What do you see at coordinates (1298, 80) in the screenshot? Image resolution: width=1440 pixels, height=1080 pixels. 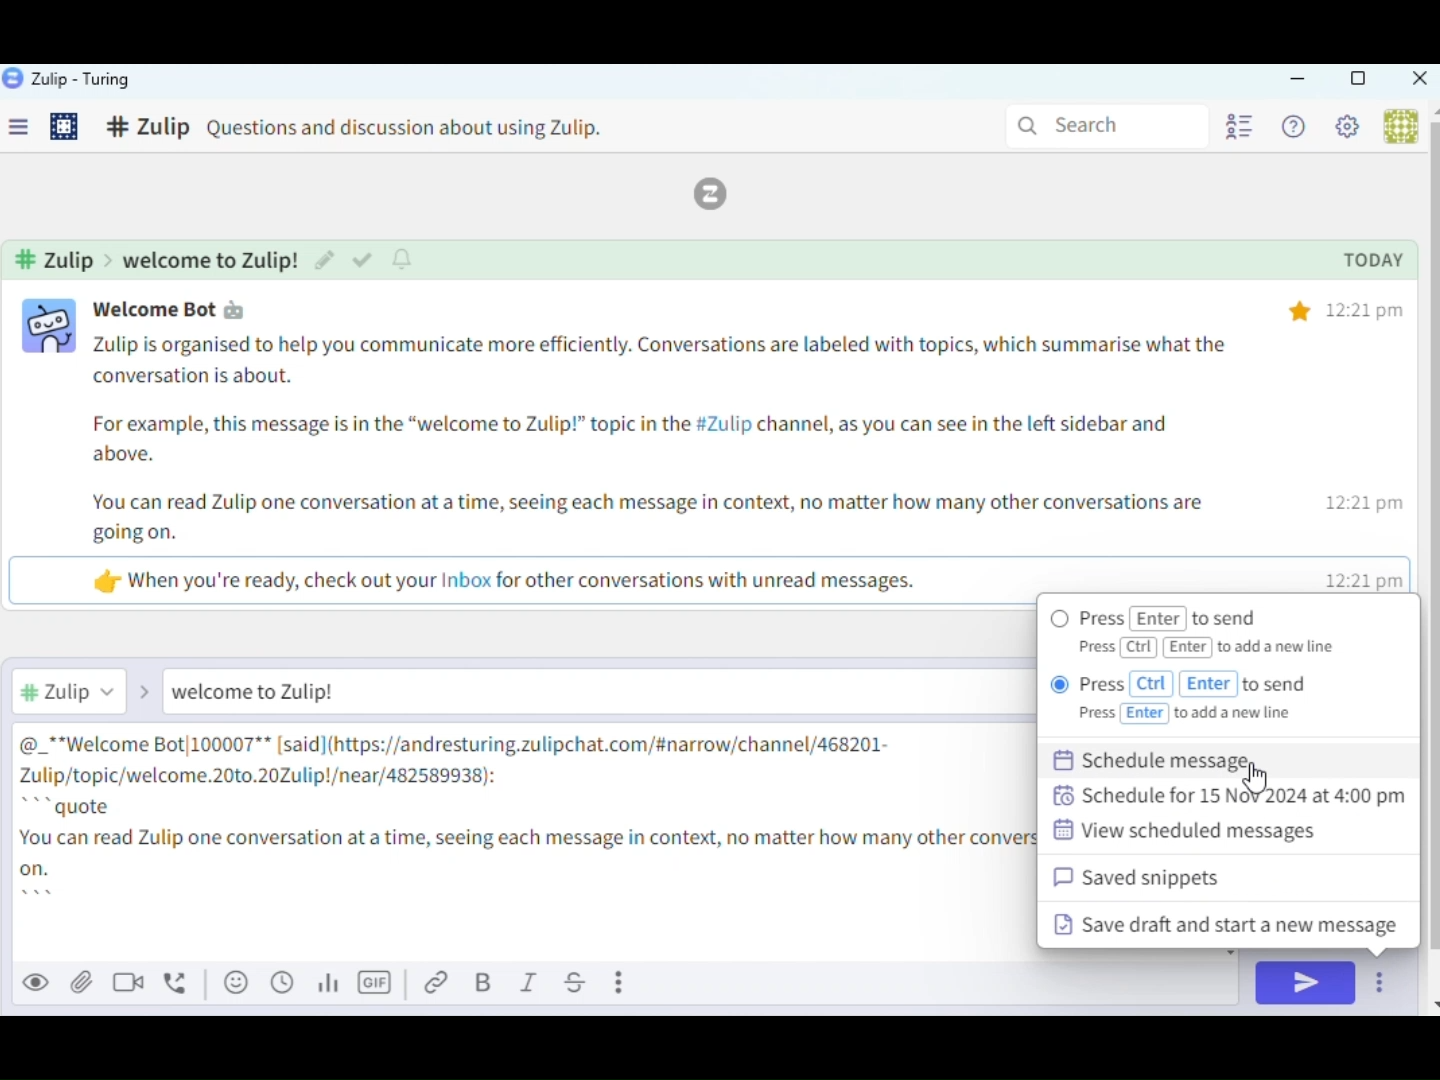 I see `Minimize` at bounding box center [1298, 80].